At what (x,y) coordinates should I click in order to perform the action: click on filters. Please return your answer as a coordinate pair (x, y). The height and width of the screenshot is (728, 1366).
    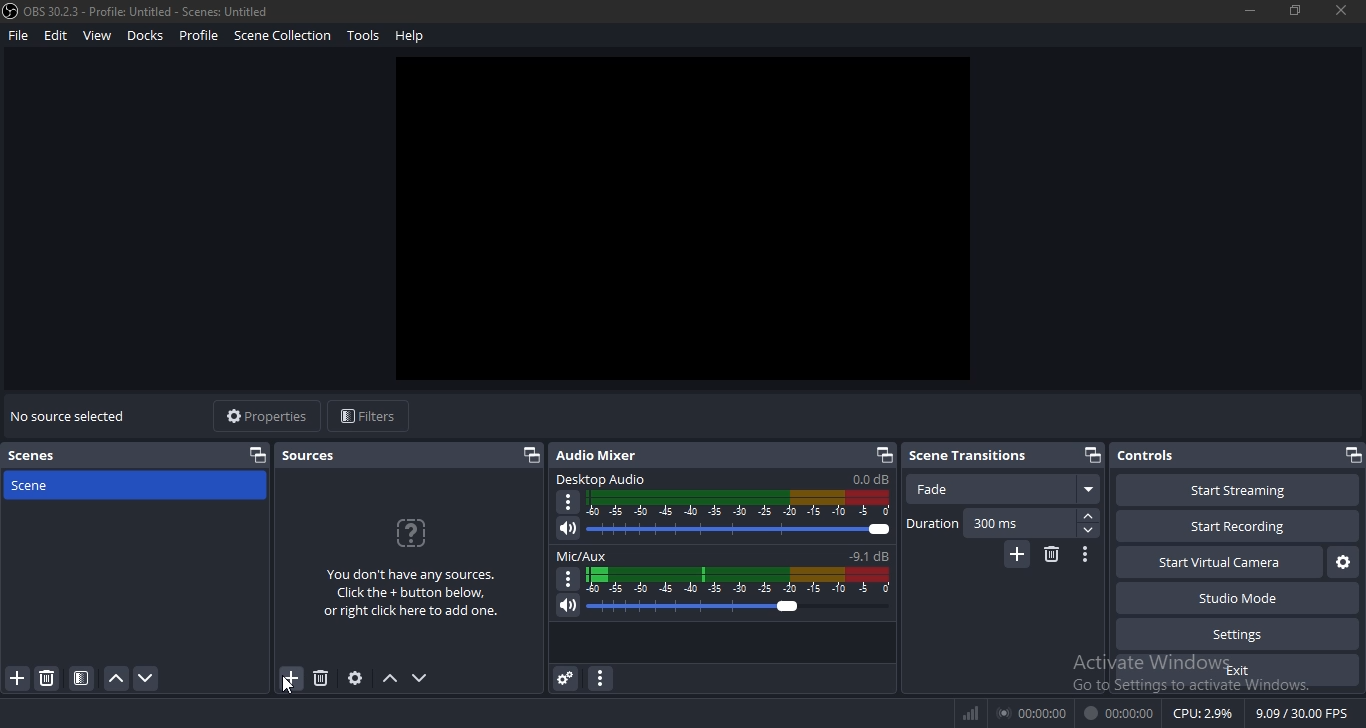
    Looking at the image, I should click on (370, 415).